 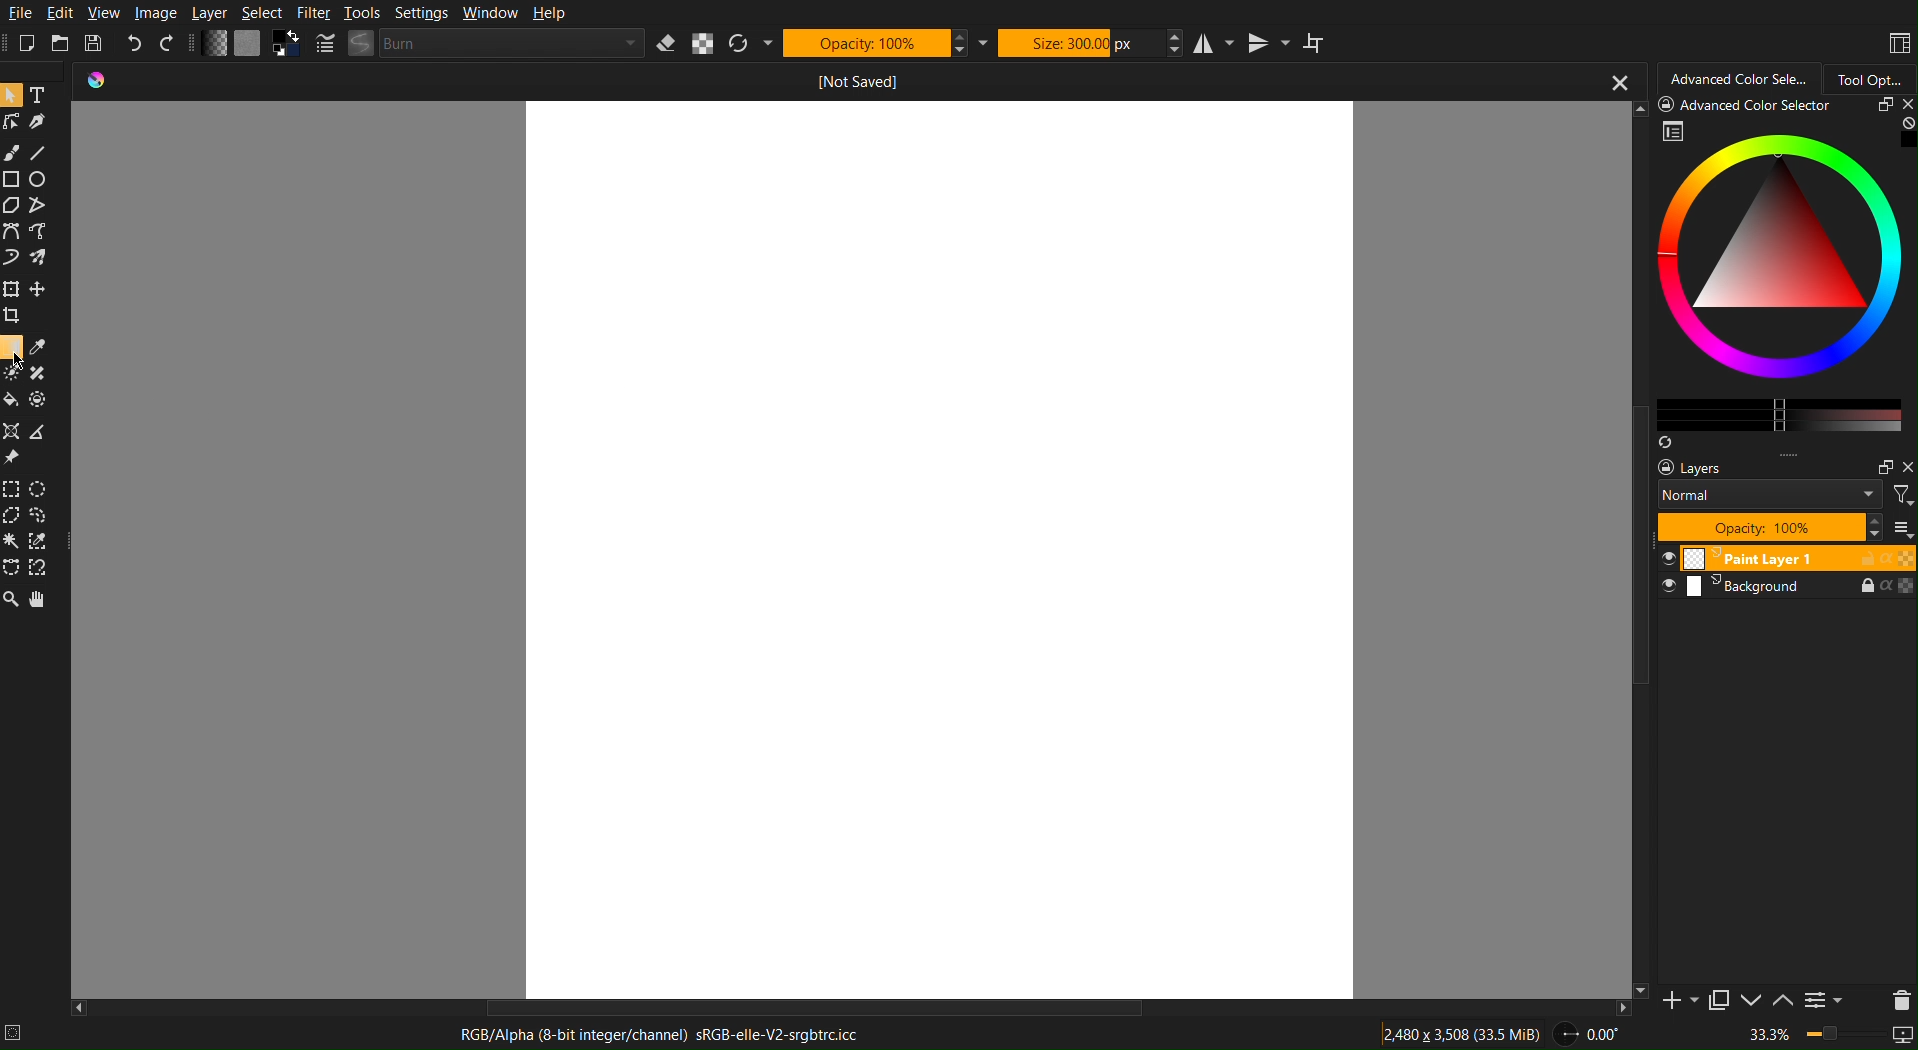 I want to click on Down, so click(x=1749, y=1002).